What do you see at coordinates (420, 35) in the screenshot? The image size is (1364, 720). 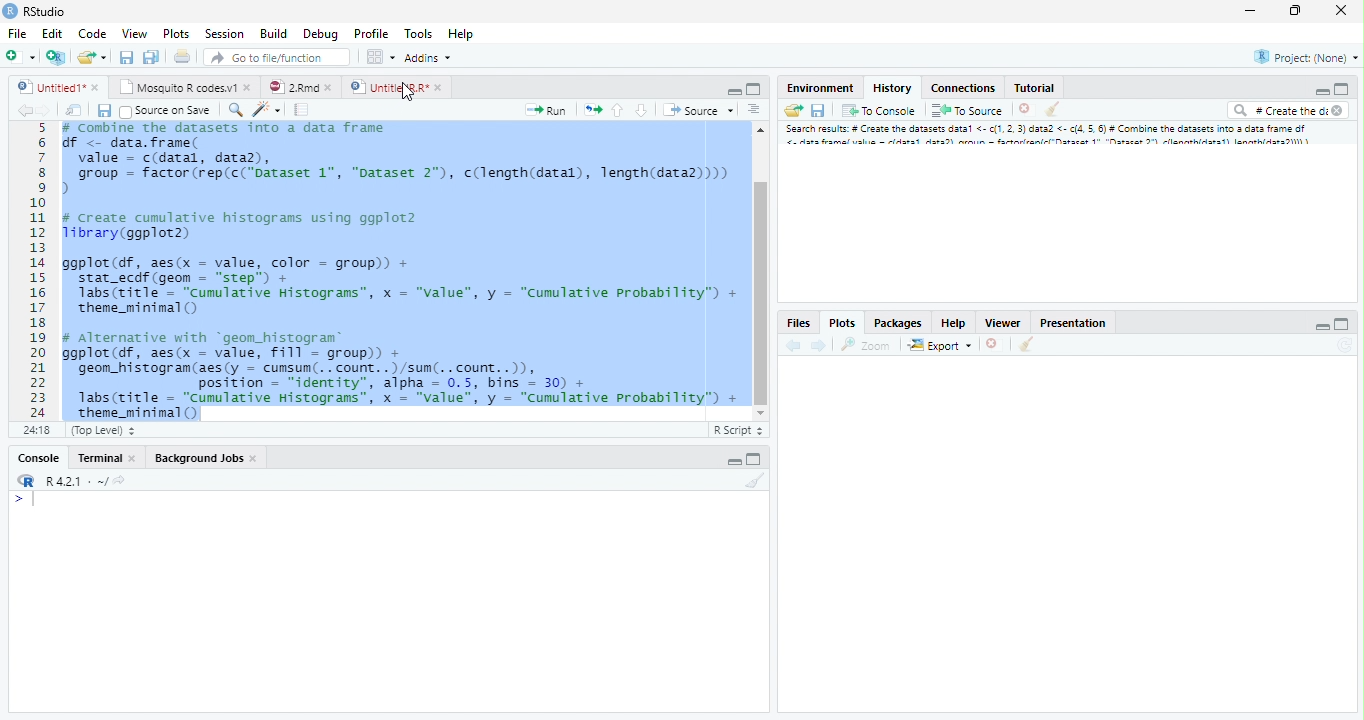 I see `Tools` at bounding box center [420, 35].